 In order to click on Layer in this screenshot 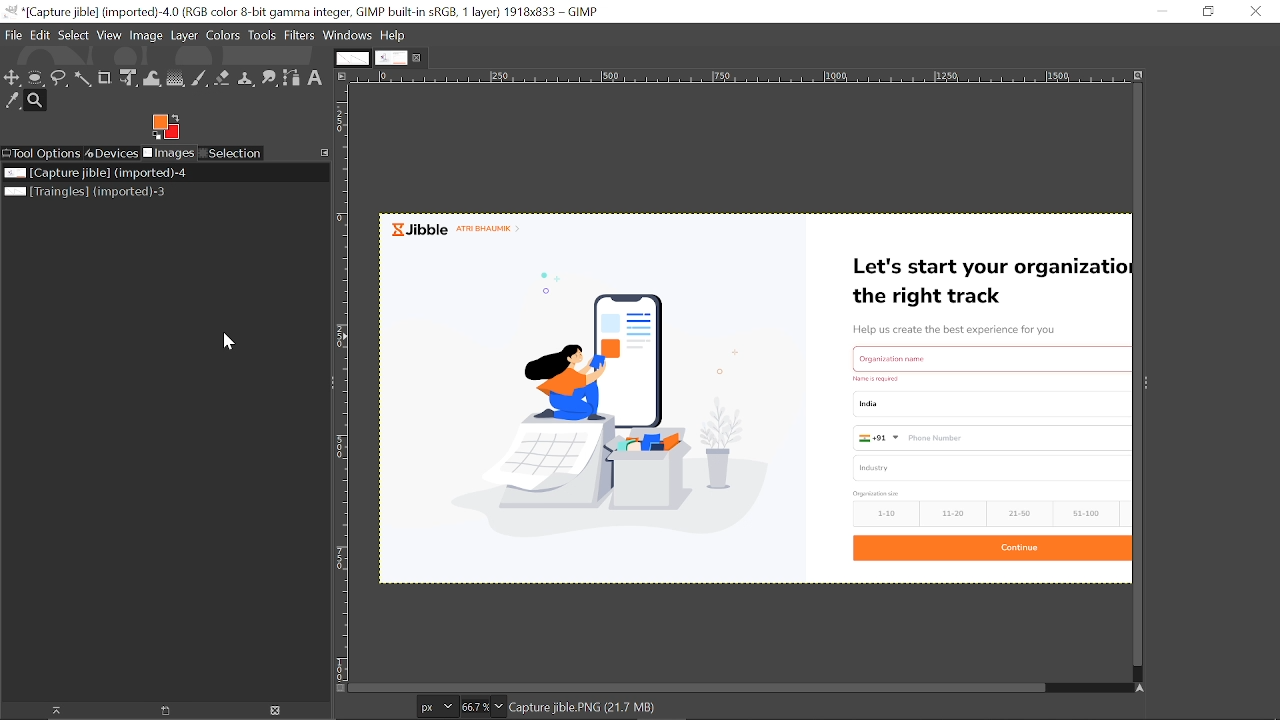, I will do `click(184, 36)`.